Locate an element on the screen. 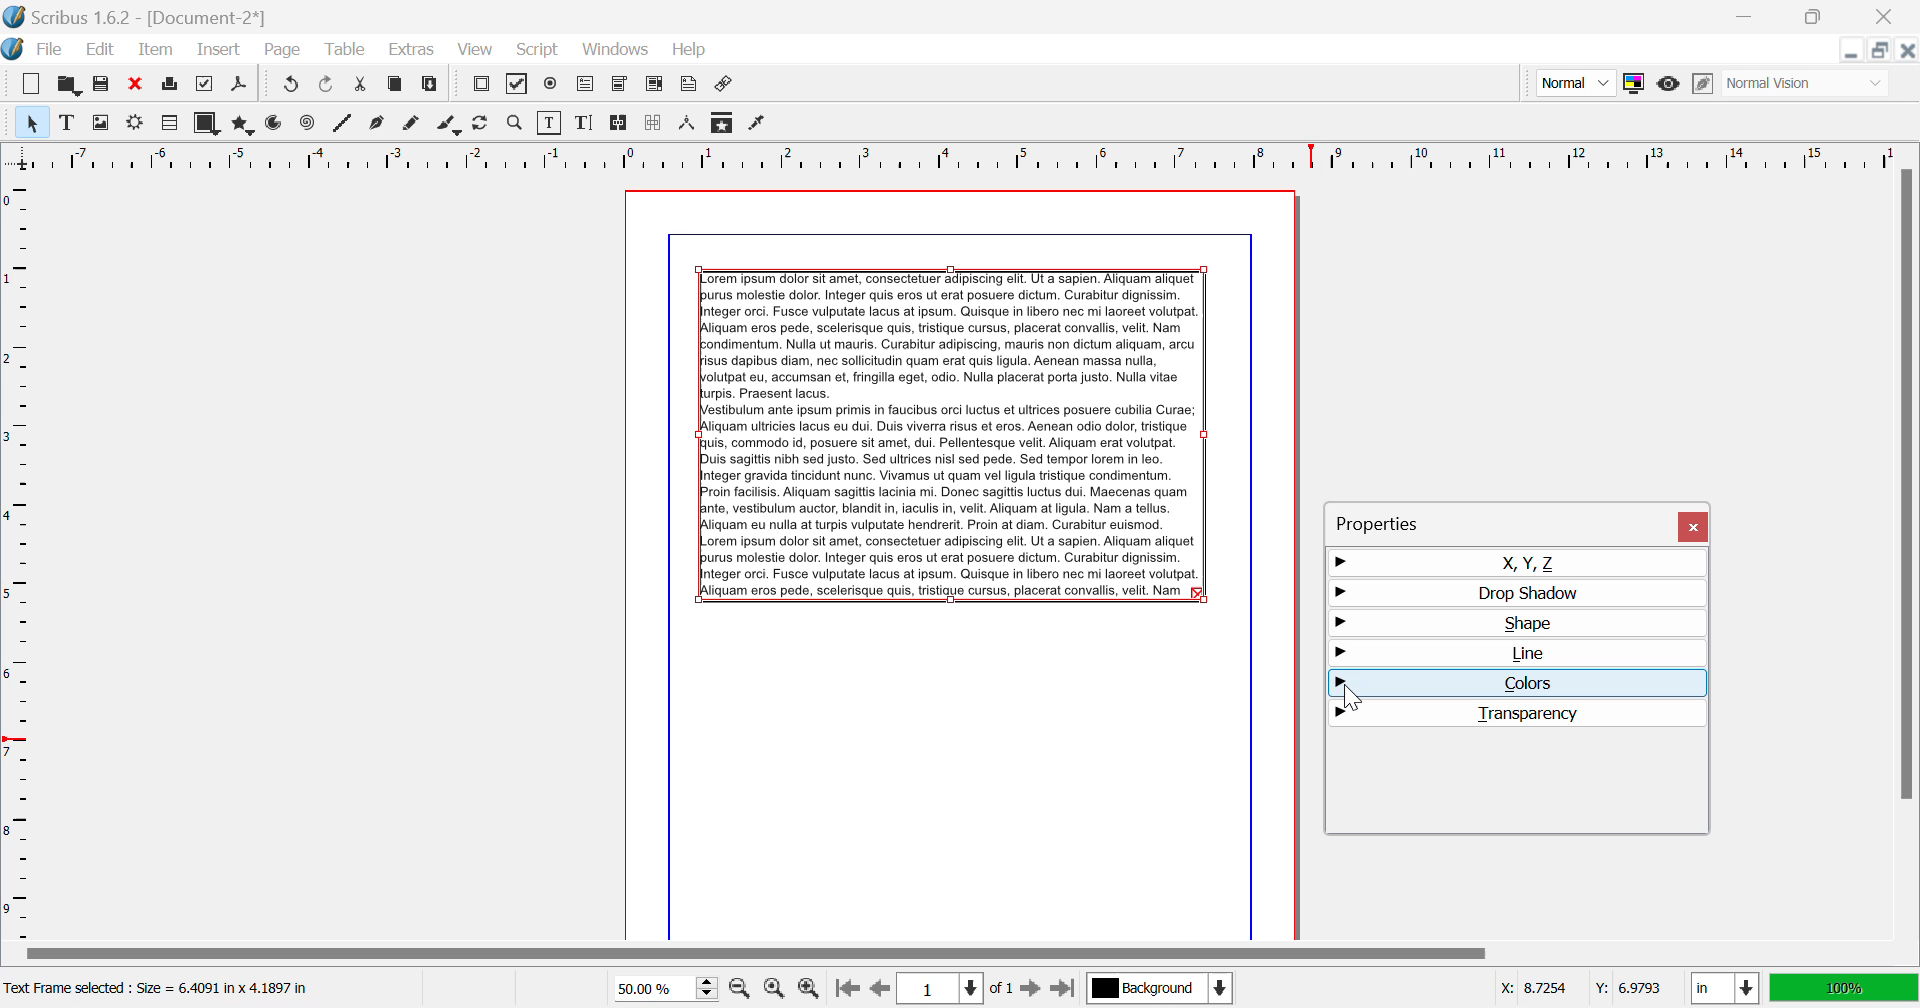 The height and width of the screenshot is (1008, 1920). Spiral is located at coordinates (307, 124).